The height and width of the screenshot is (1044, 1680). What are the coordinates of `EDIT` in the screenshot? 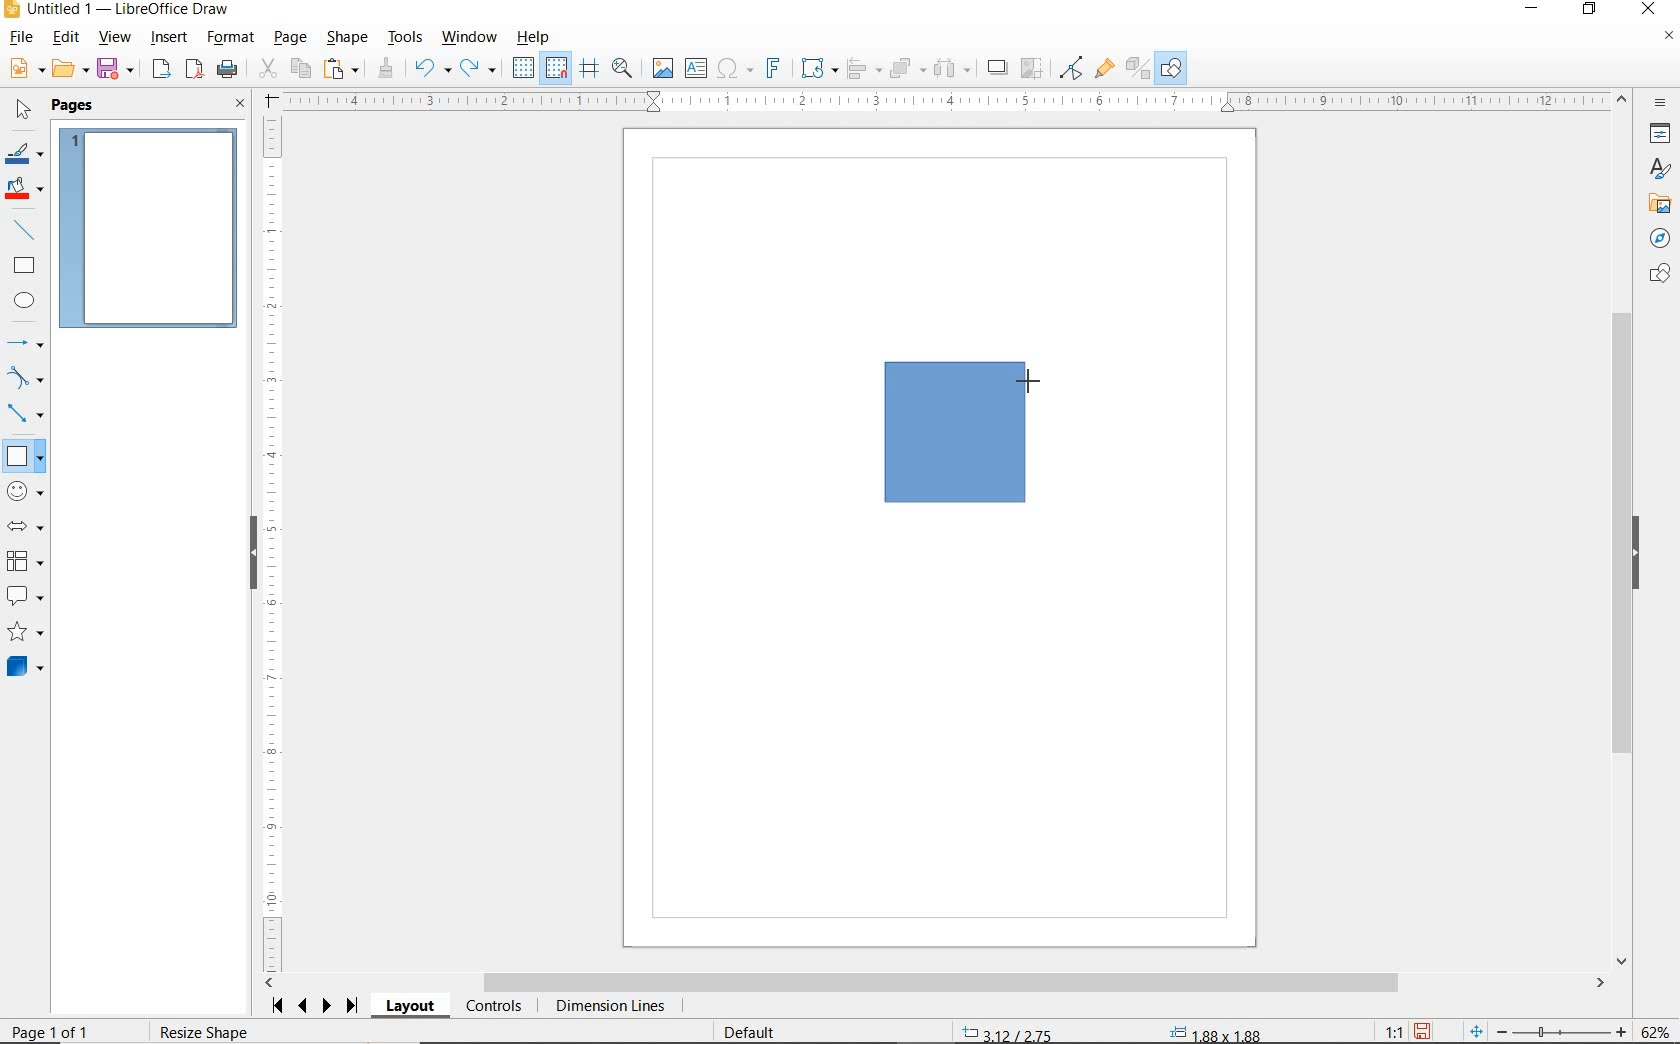 It's located at (66, 37).